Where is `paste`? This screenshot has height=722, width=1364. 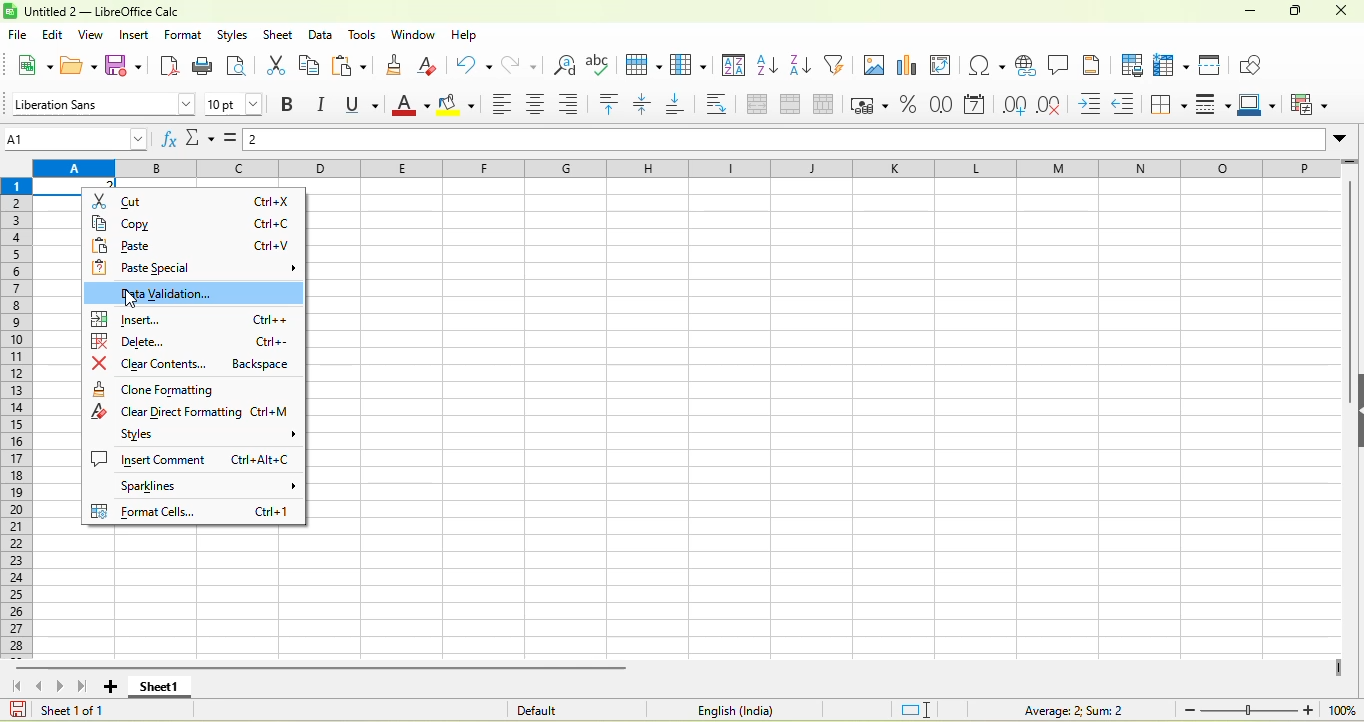
paste is located at coordinates (353, 67).